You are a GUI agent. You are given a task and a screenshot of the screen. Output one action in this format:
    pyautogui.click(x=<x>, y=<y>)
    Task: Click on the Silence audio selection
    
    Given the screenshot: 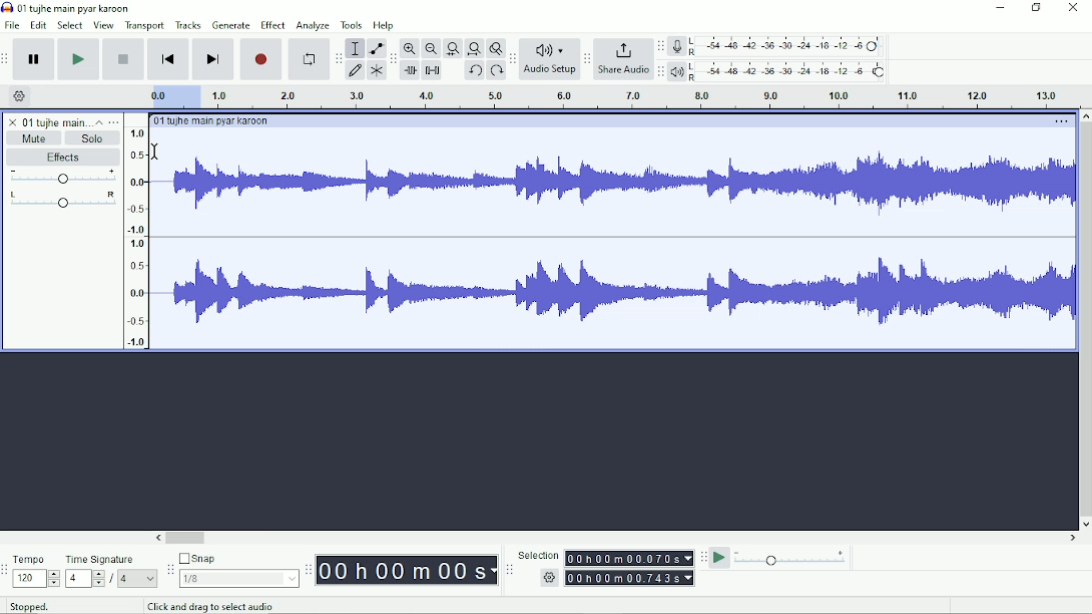 What is the action you would take?
    pyautogui.click(x=432, y=70)
    